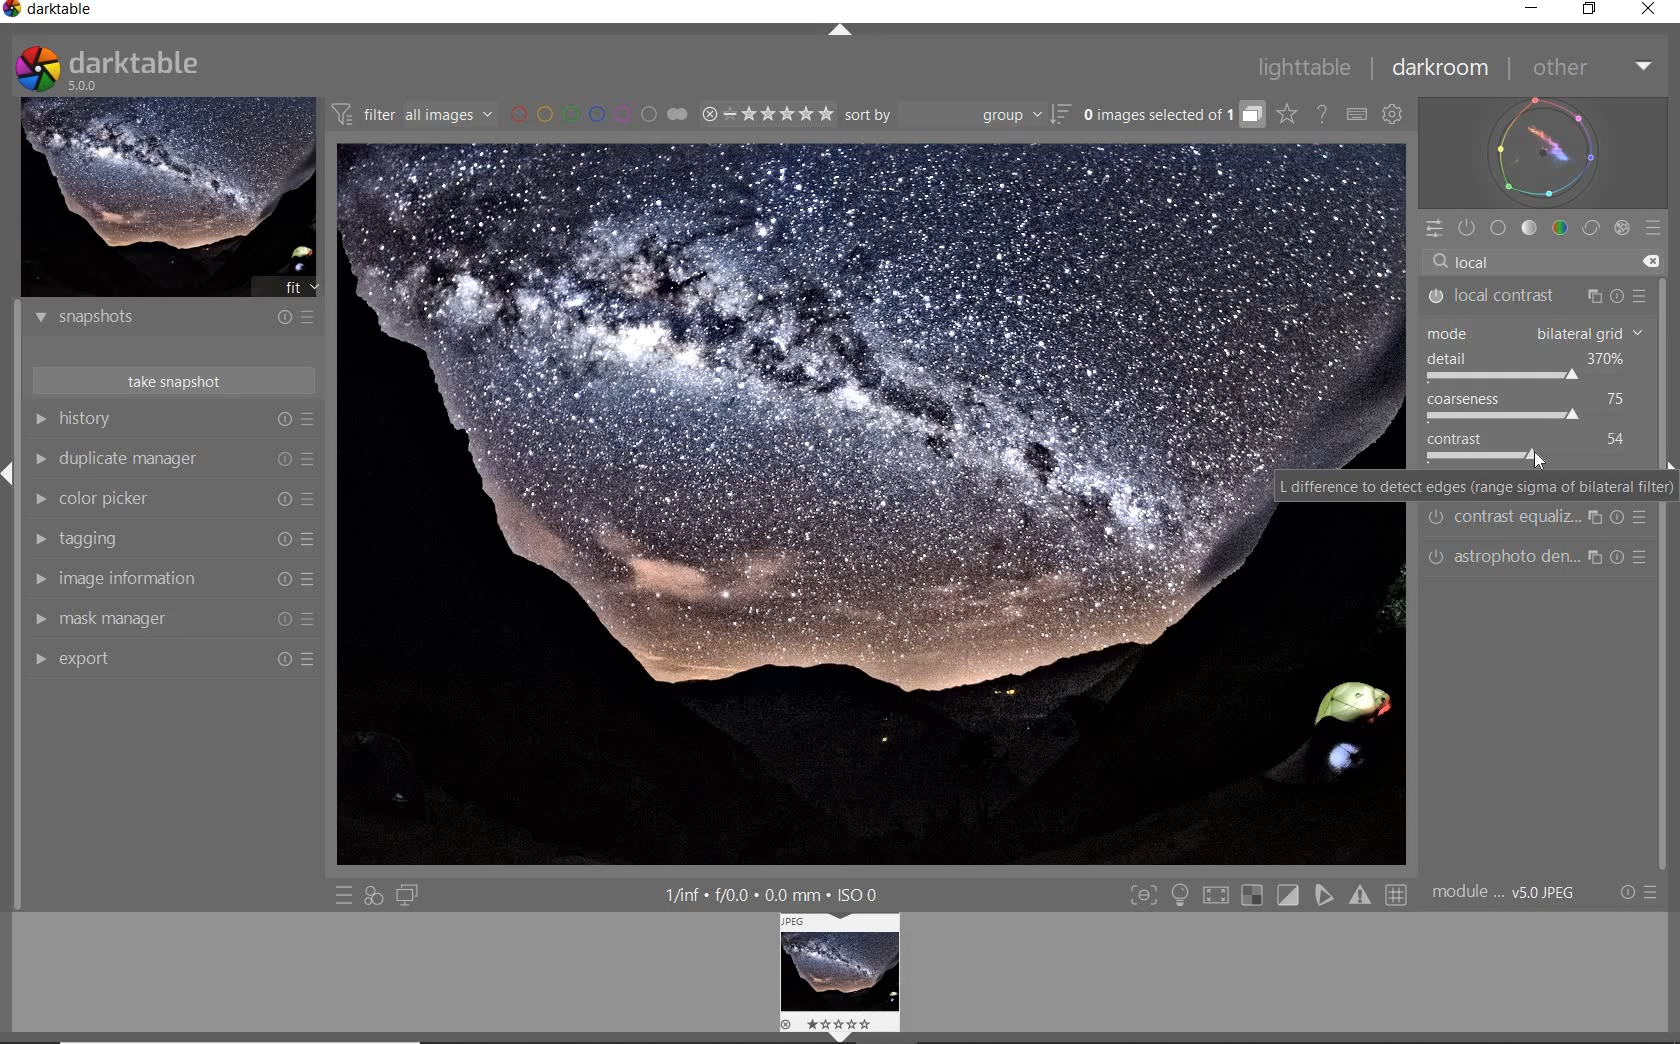 The width and height of the screenshot is (1680, 1044). What do you see at coordinates (1540, 459) in the screenshot?
I see `cursor` at bounding box center [1540, 459].